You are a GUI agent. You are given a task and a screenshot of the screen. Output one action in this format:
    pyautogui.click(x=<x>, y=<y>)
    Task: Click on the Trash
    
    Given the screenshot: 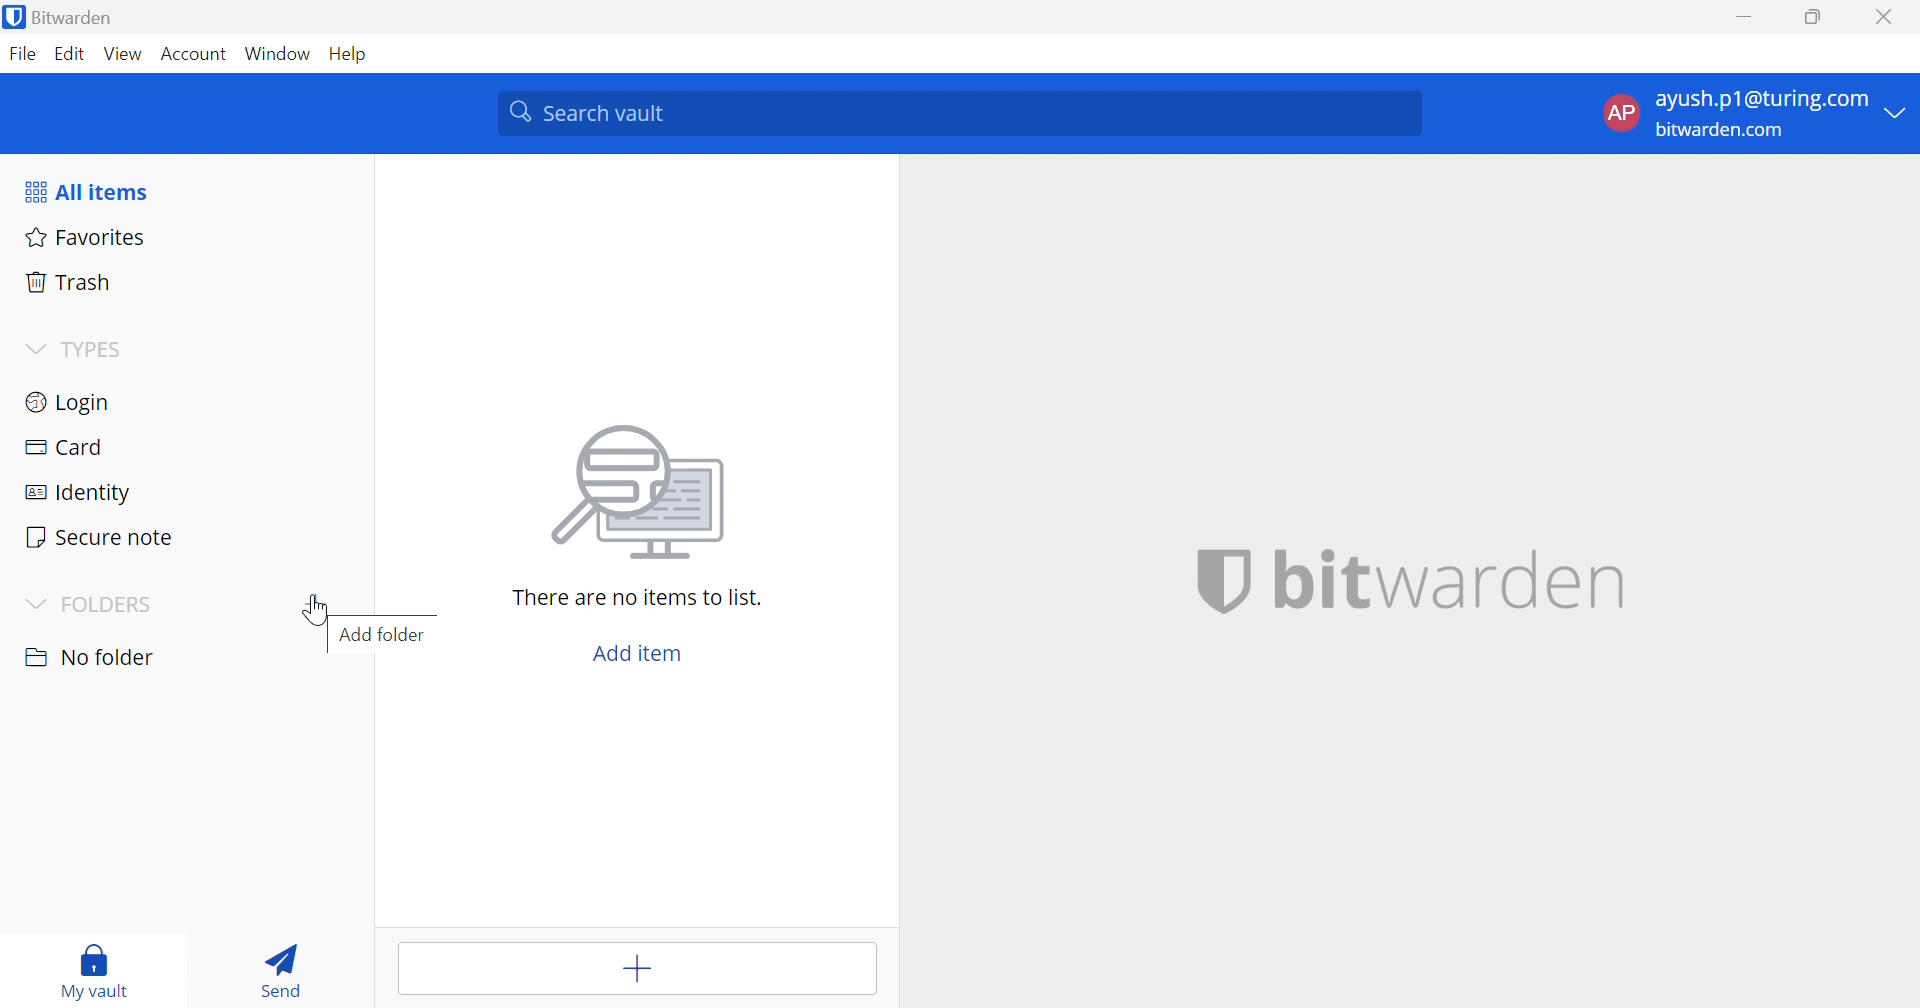 What is the action you would take?
    pyautogui.click(x=70, y=282)
    